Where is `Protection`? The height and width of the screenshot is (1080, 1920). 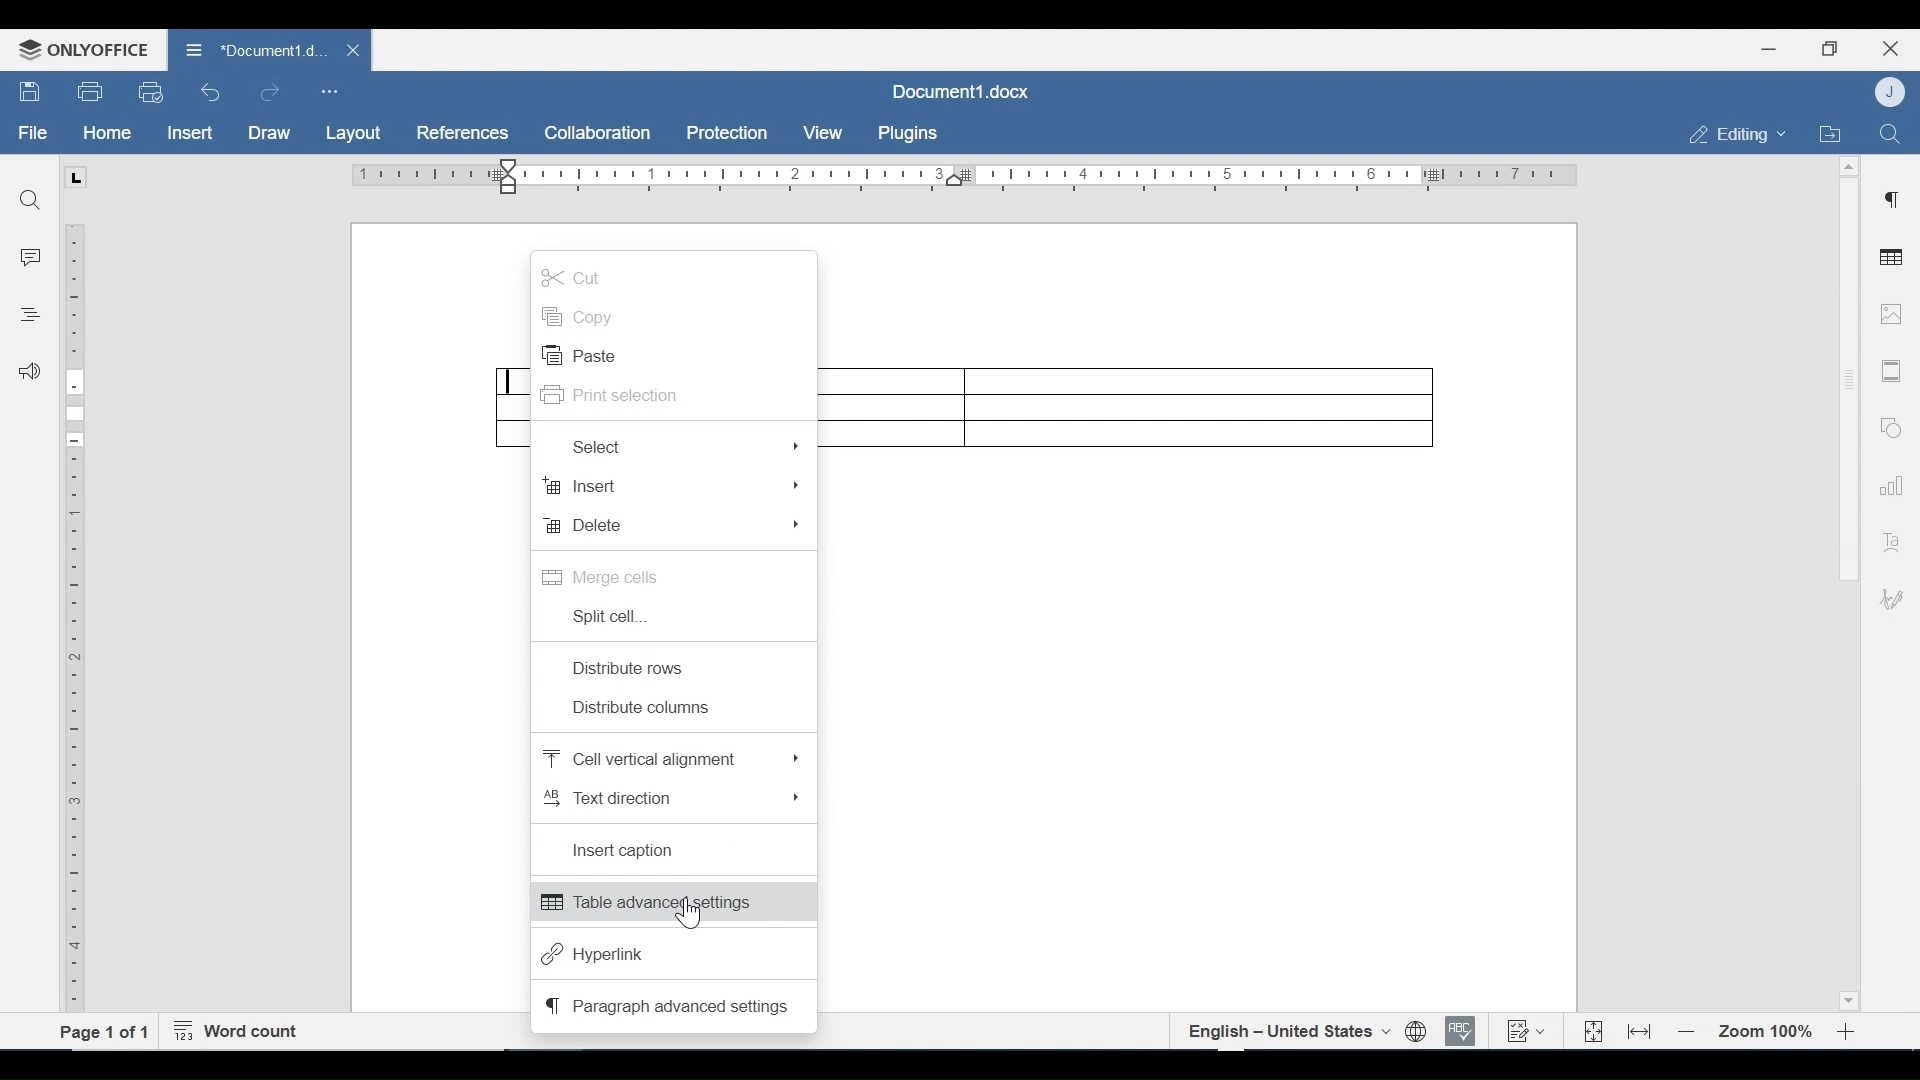
Protection is located at coordinates (727, 134).